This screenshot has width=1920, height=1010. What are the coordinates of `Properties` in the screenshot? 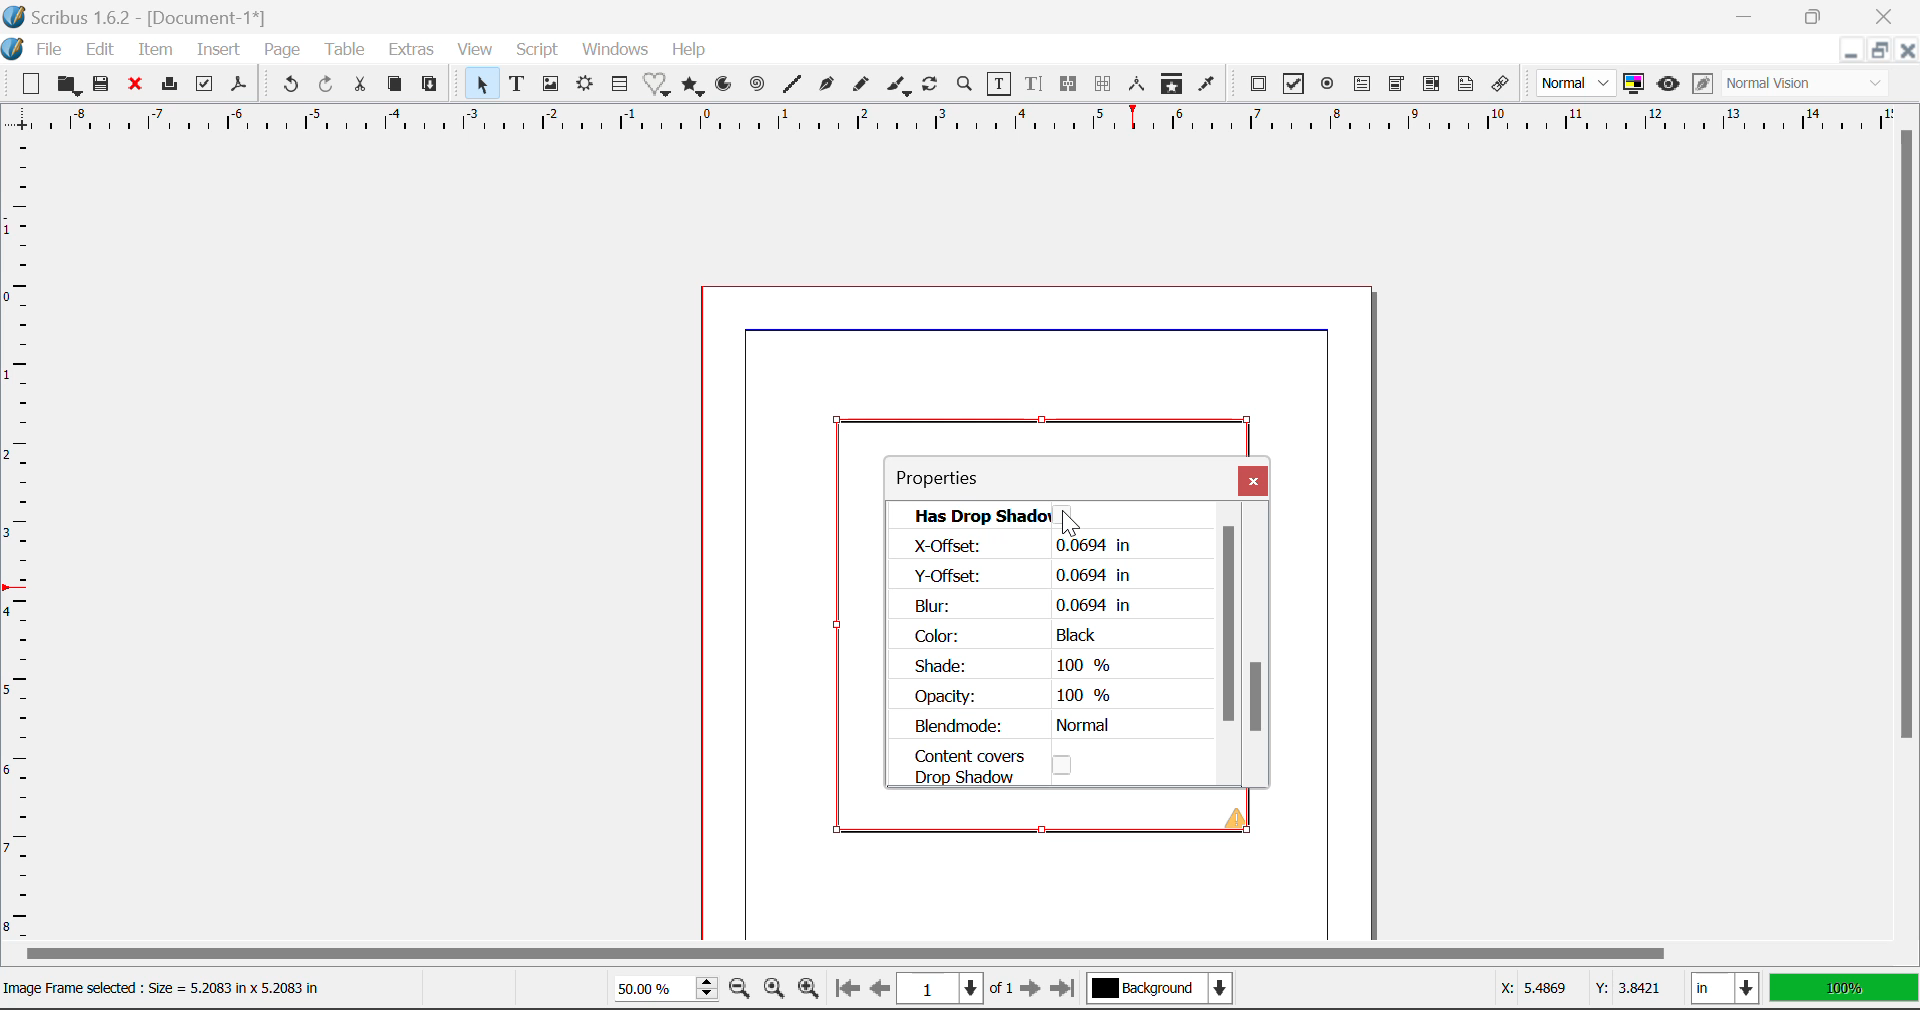 It's located at (960, 479).